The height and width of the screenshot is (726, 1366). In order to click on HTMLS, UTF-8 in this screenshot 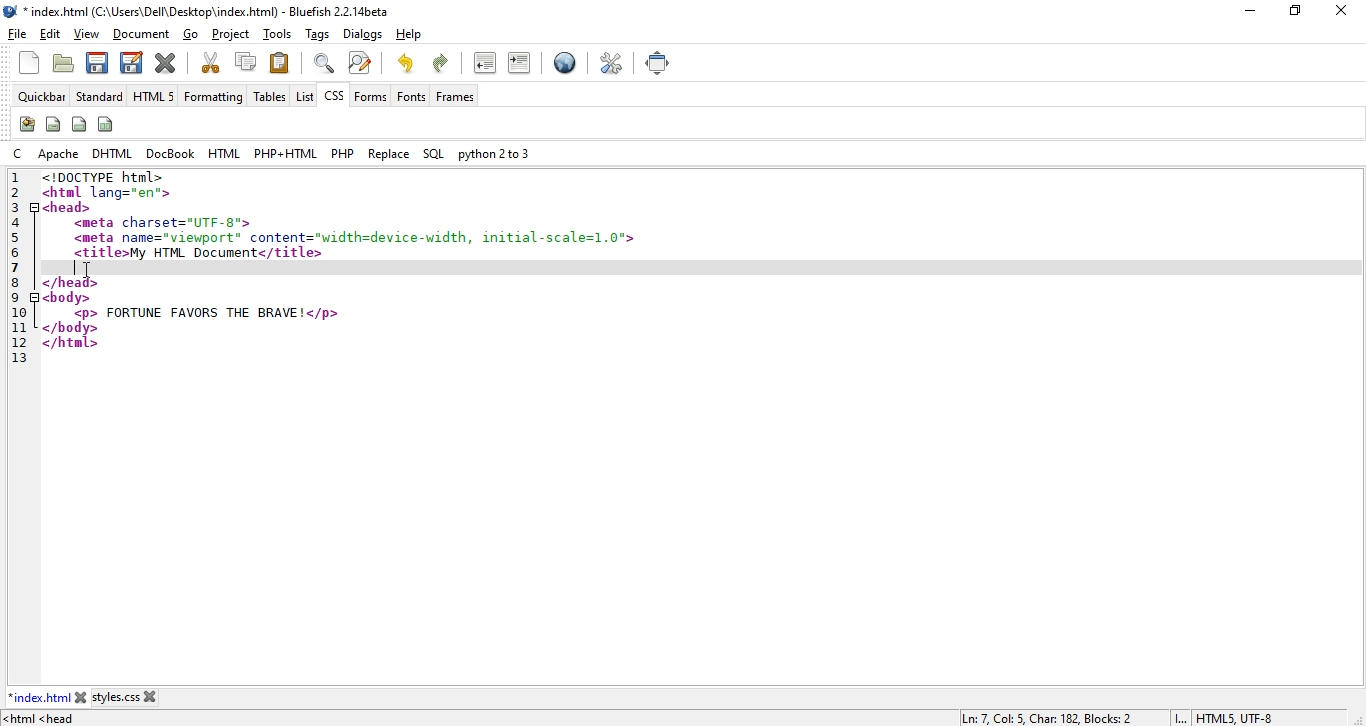, I will do `click(1235, 718)`.